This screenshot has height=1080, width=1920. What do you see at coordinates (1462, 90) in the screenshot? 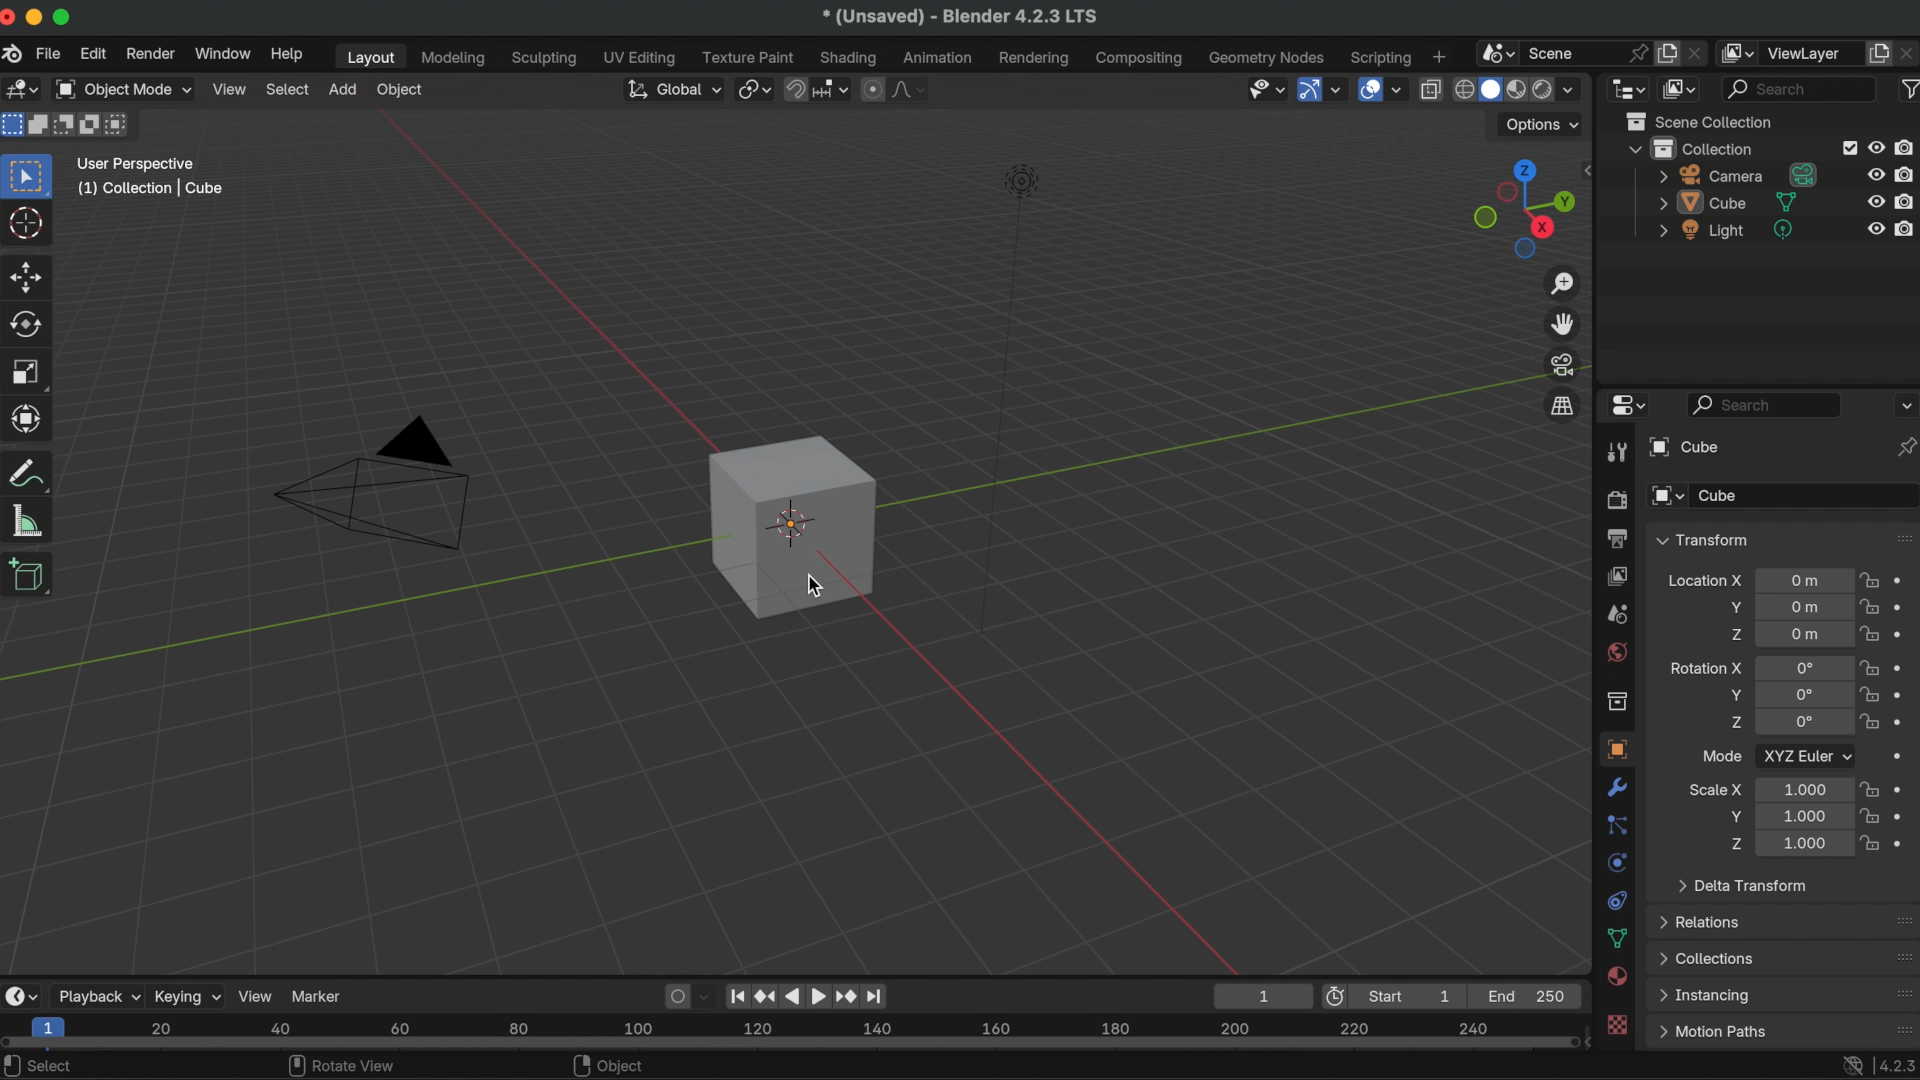
I see `viewport shading wireframe ` at bounding box center [1462, 90].